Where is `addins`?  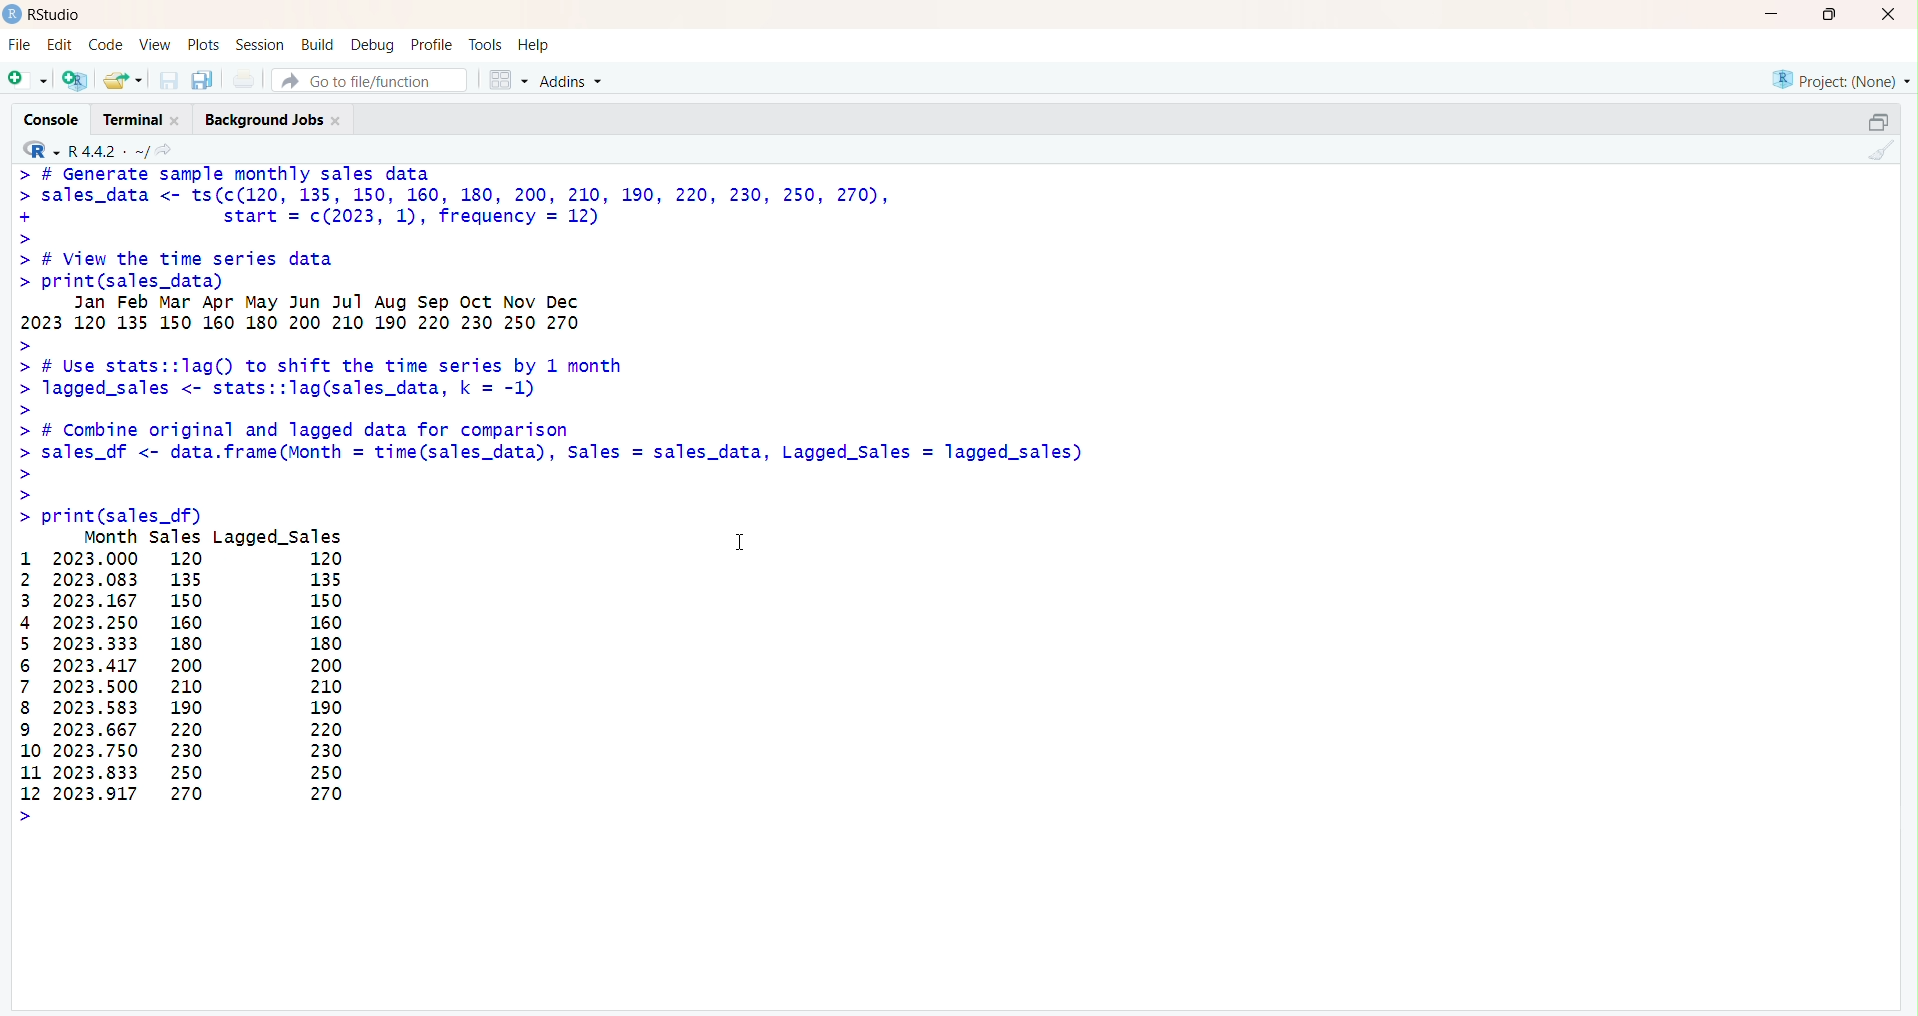
addins is located at coordinates (575, 80).